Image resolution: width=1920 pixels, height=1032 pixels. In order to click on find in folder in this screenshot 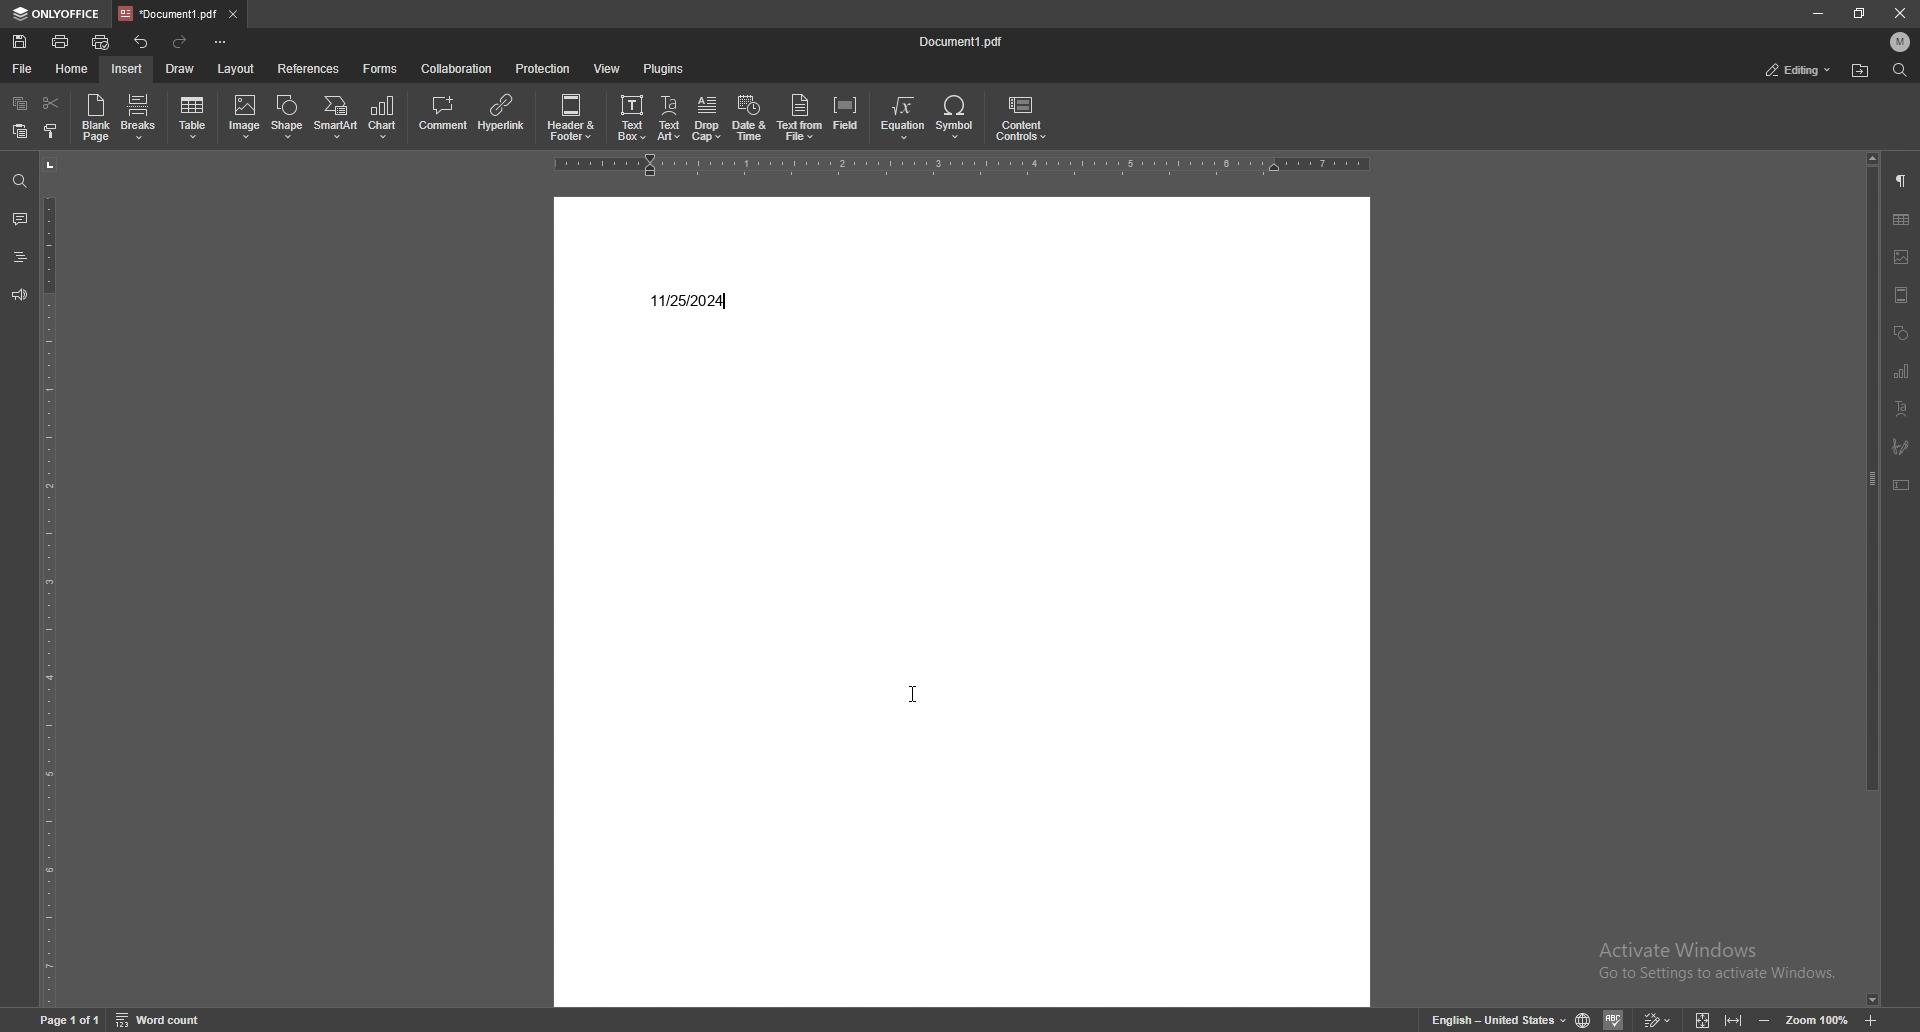, I will do `click(1860, 71)`.